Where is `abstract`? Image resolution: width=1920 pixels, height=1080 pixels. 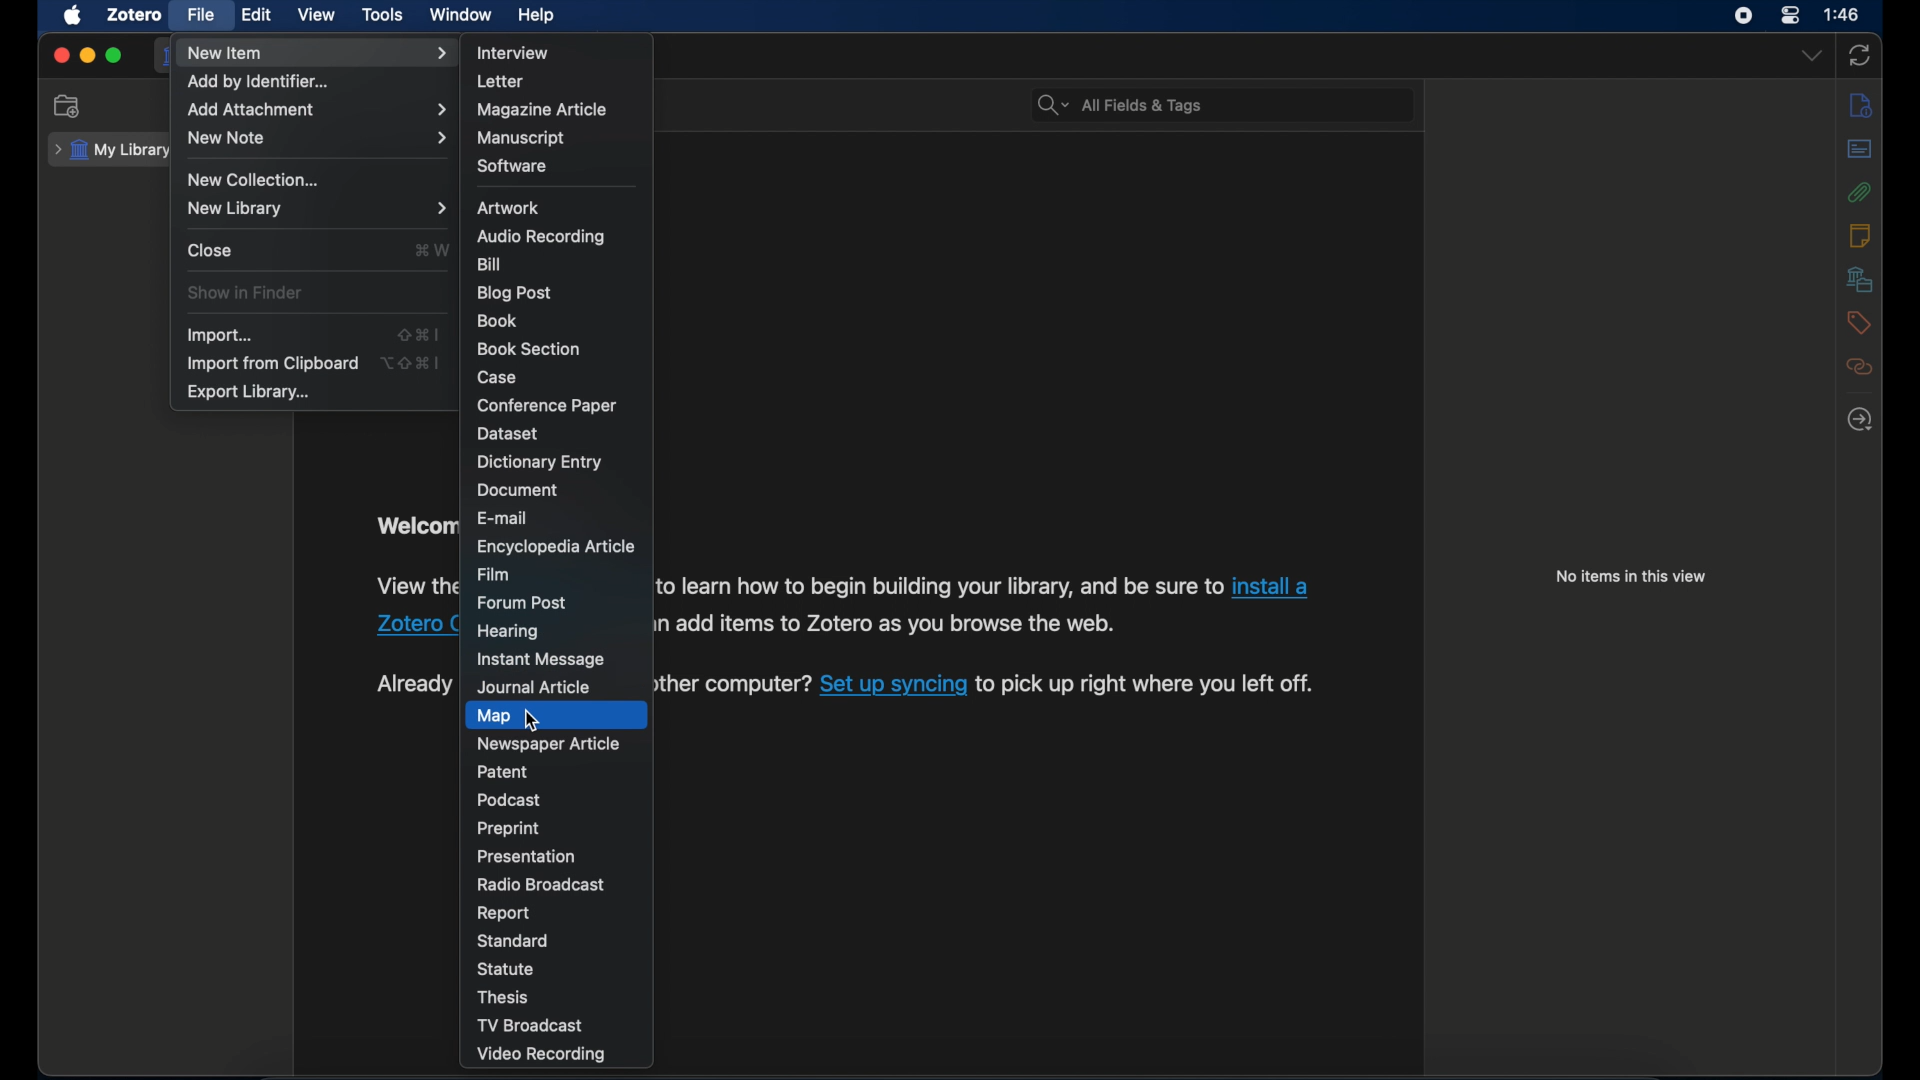 abstract is located at coordinates (1859, 148).